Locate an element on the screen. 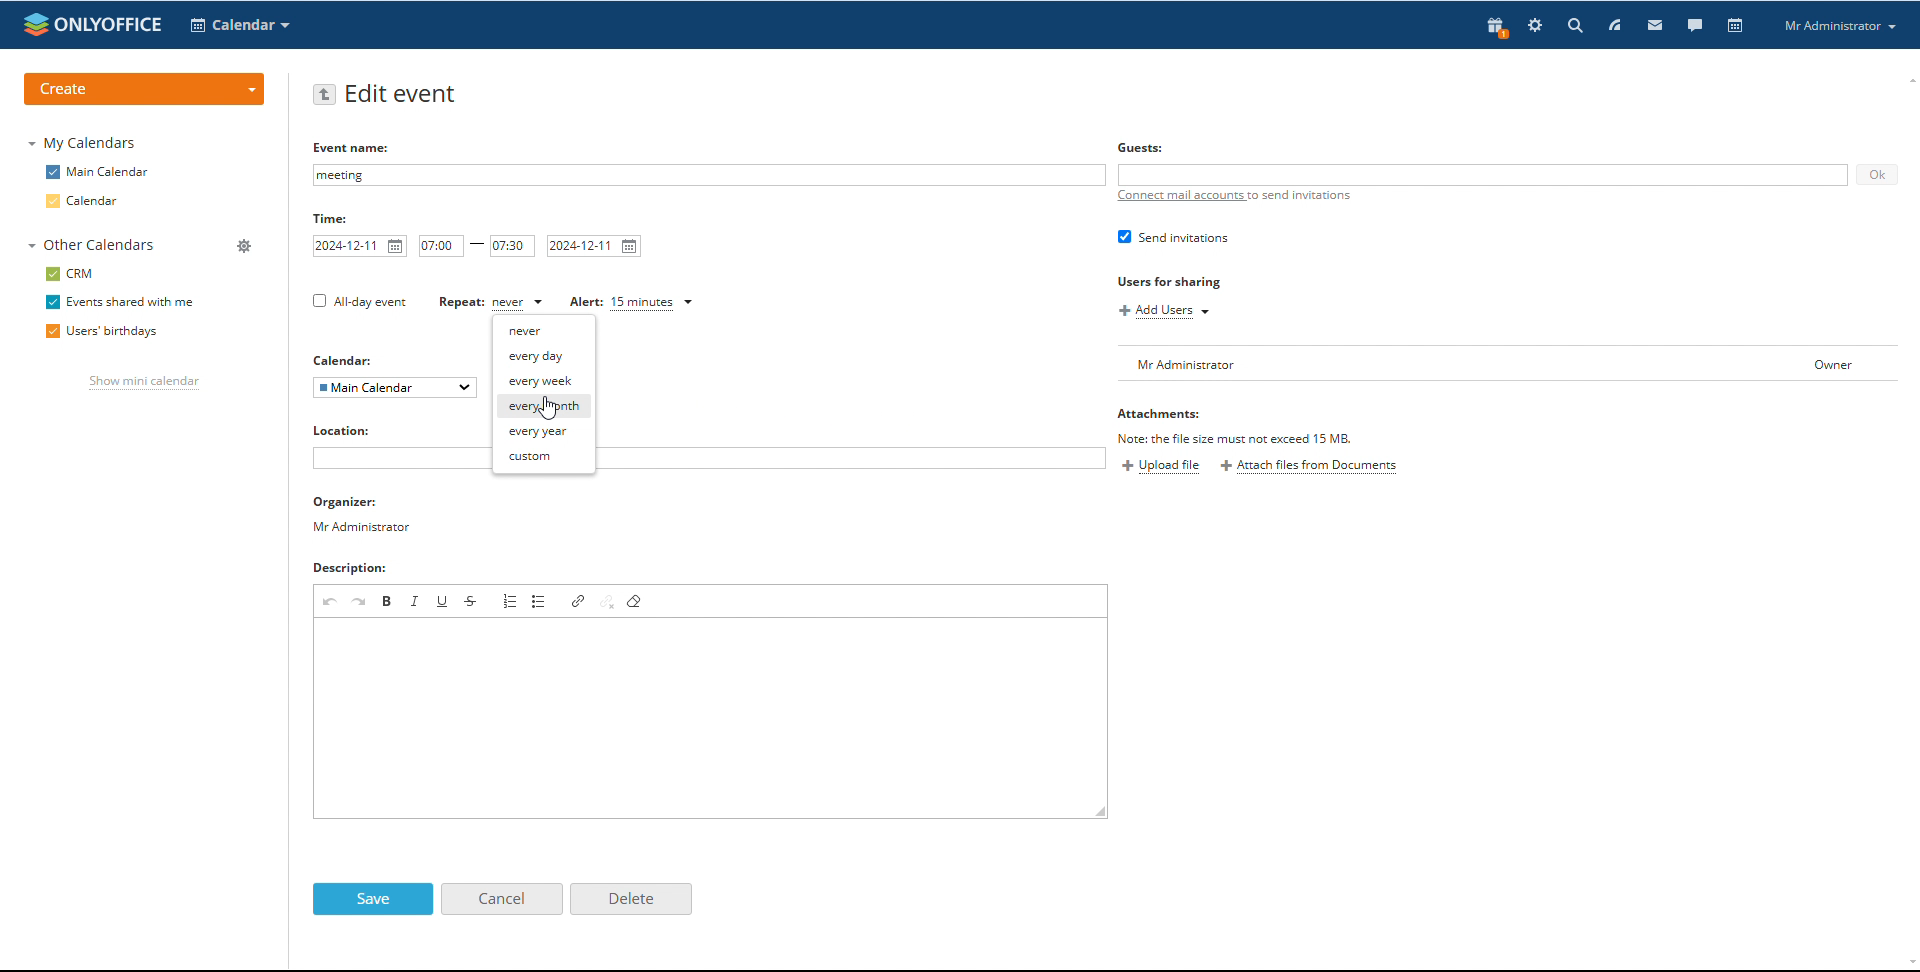 This screenshot has height=972, width=1920. ok is located at coordinates (1876, 175).